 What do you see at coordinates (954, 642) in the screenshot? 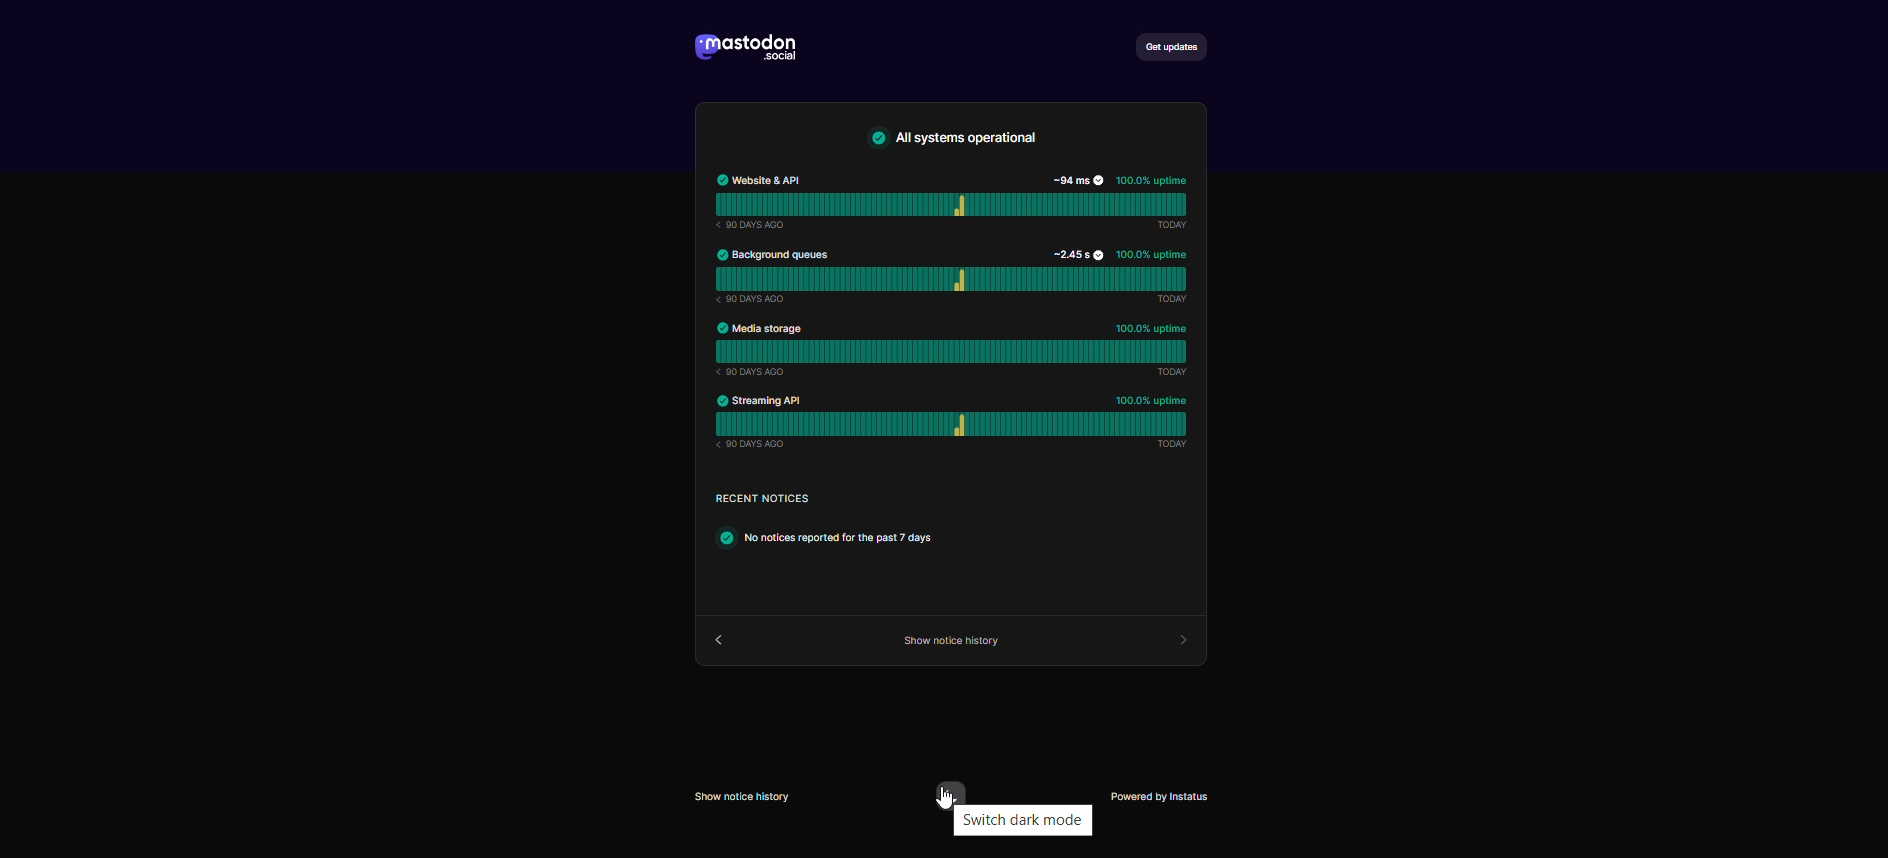
I see `show service history` at bounding box center [954, 642].